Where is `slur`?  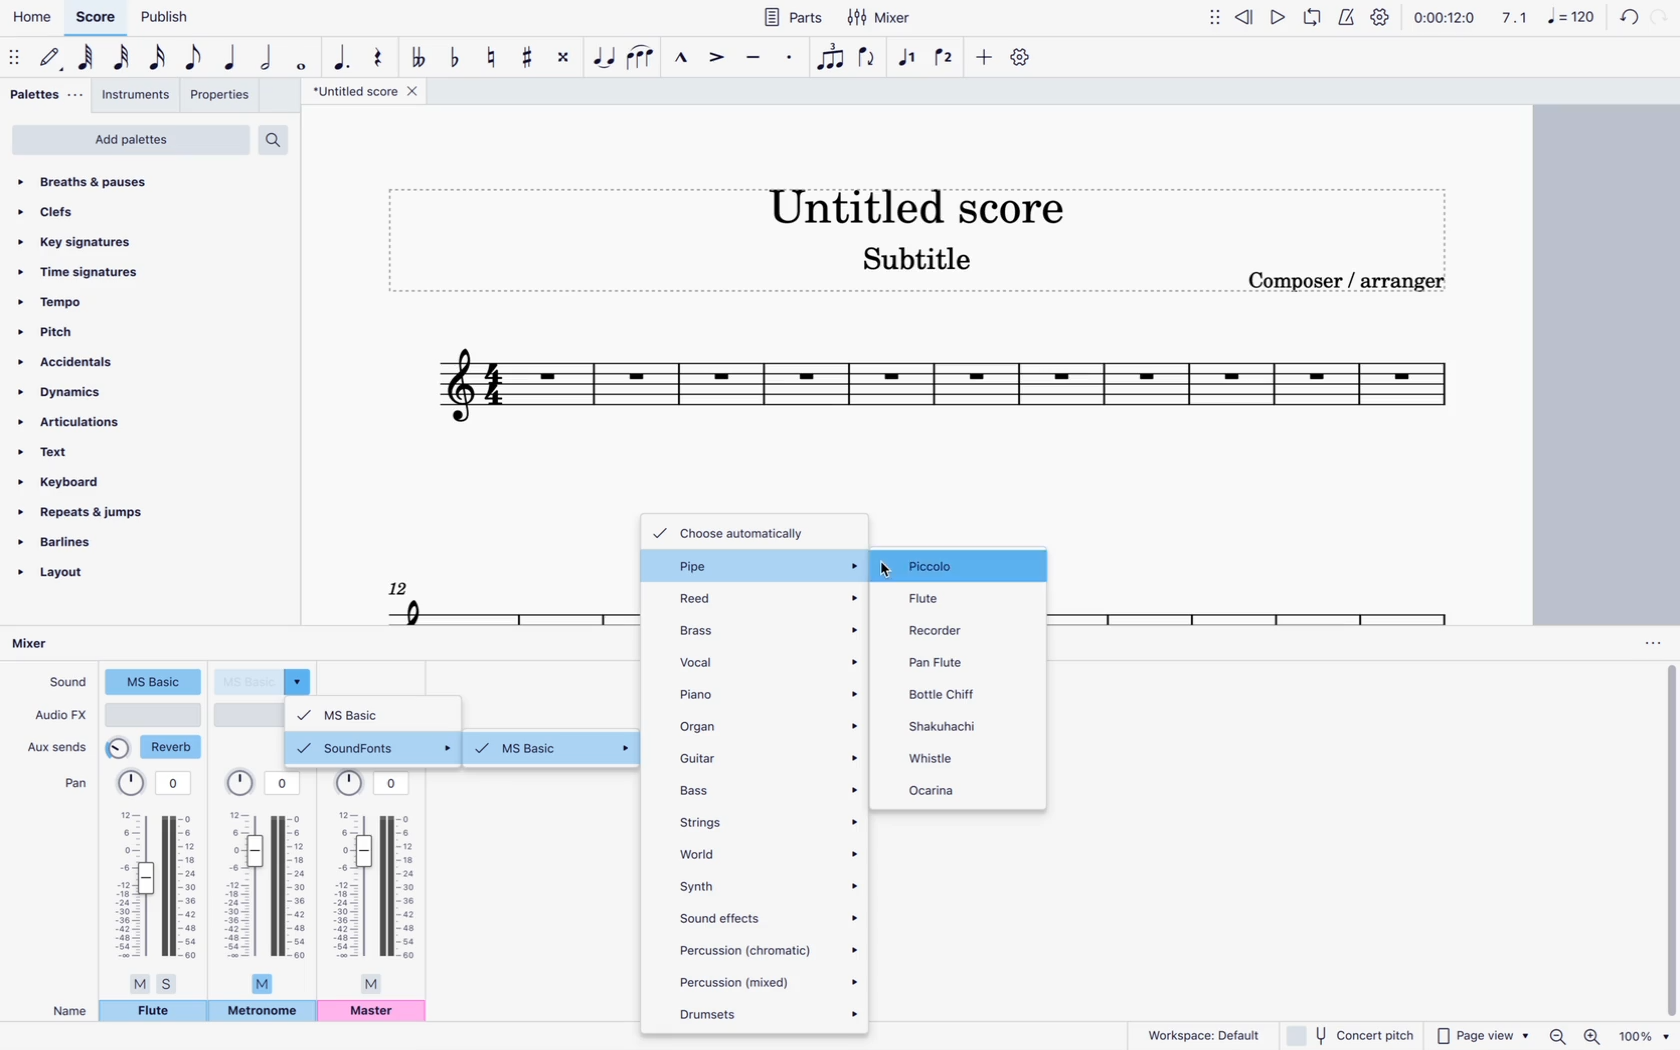
slur is located at coordinates (646, 58).